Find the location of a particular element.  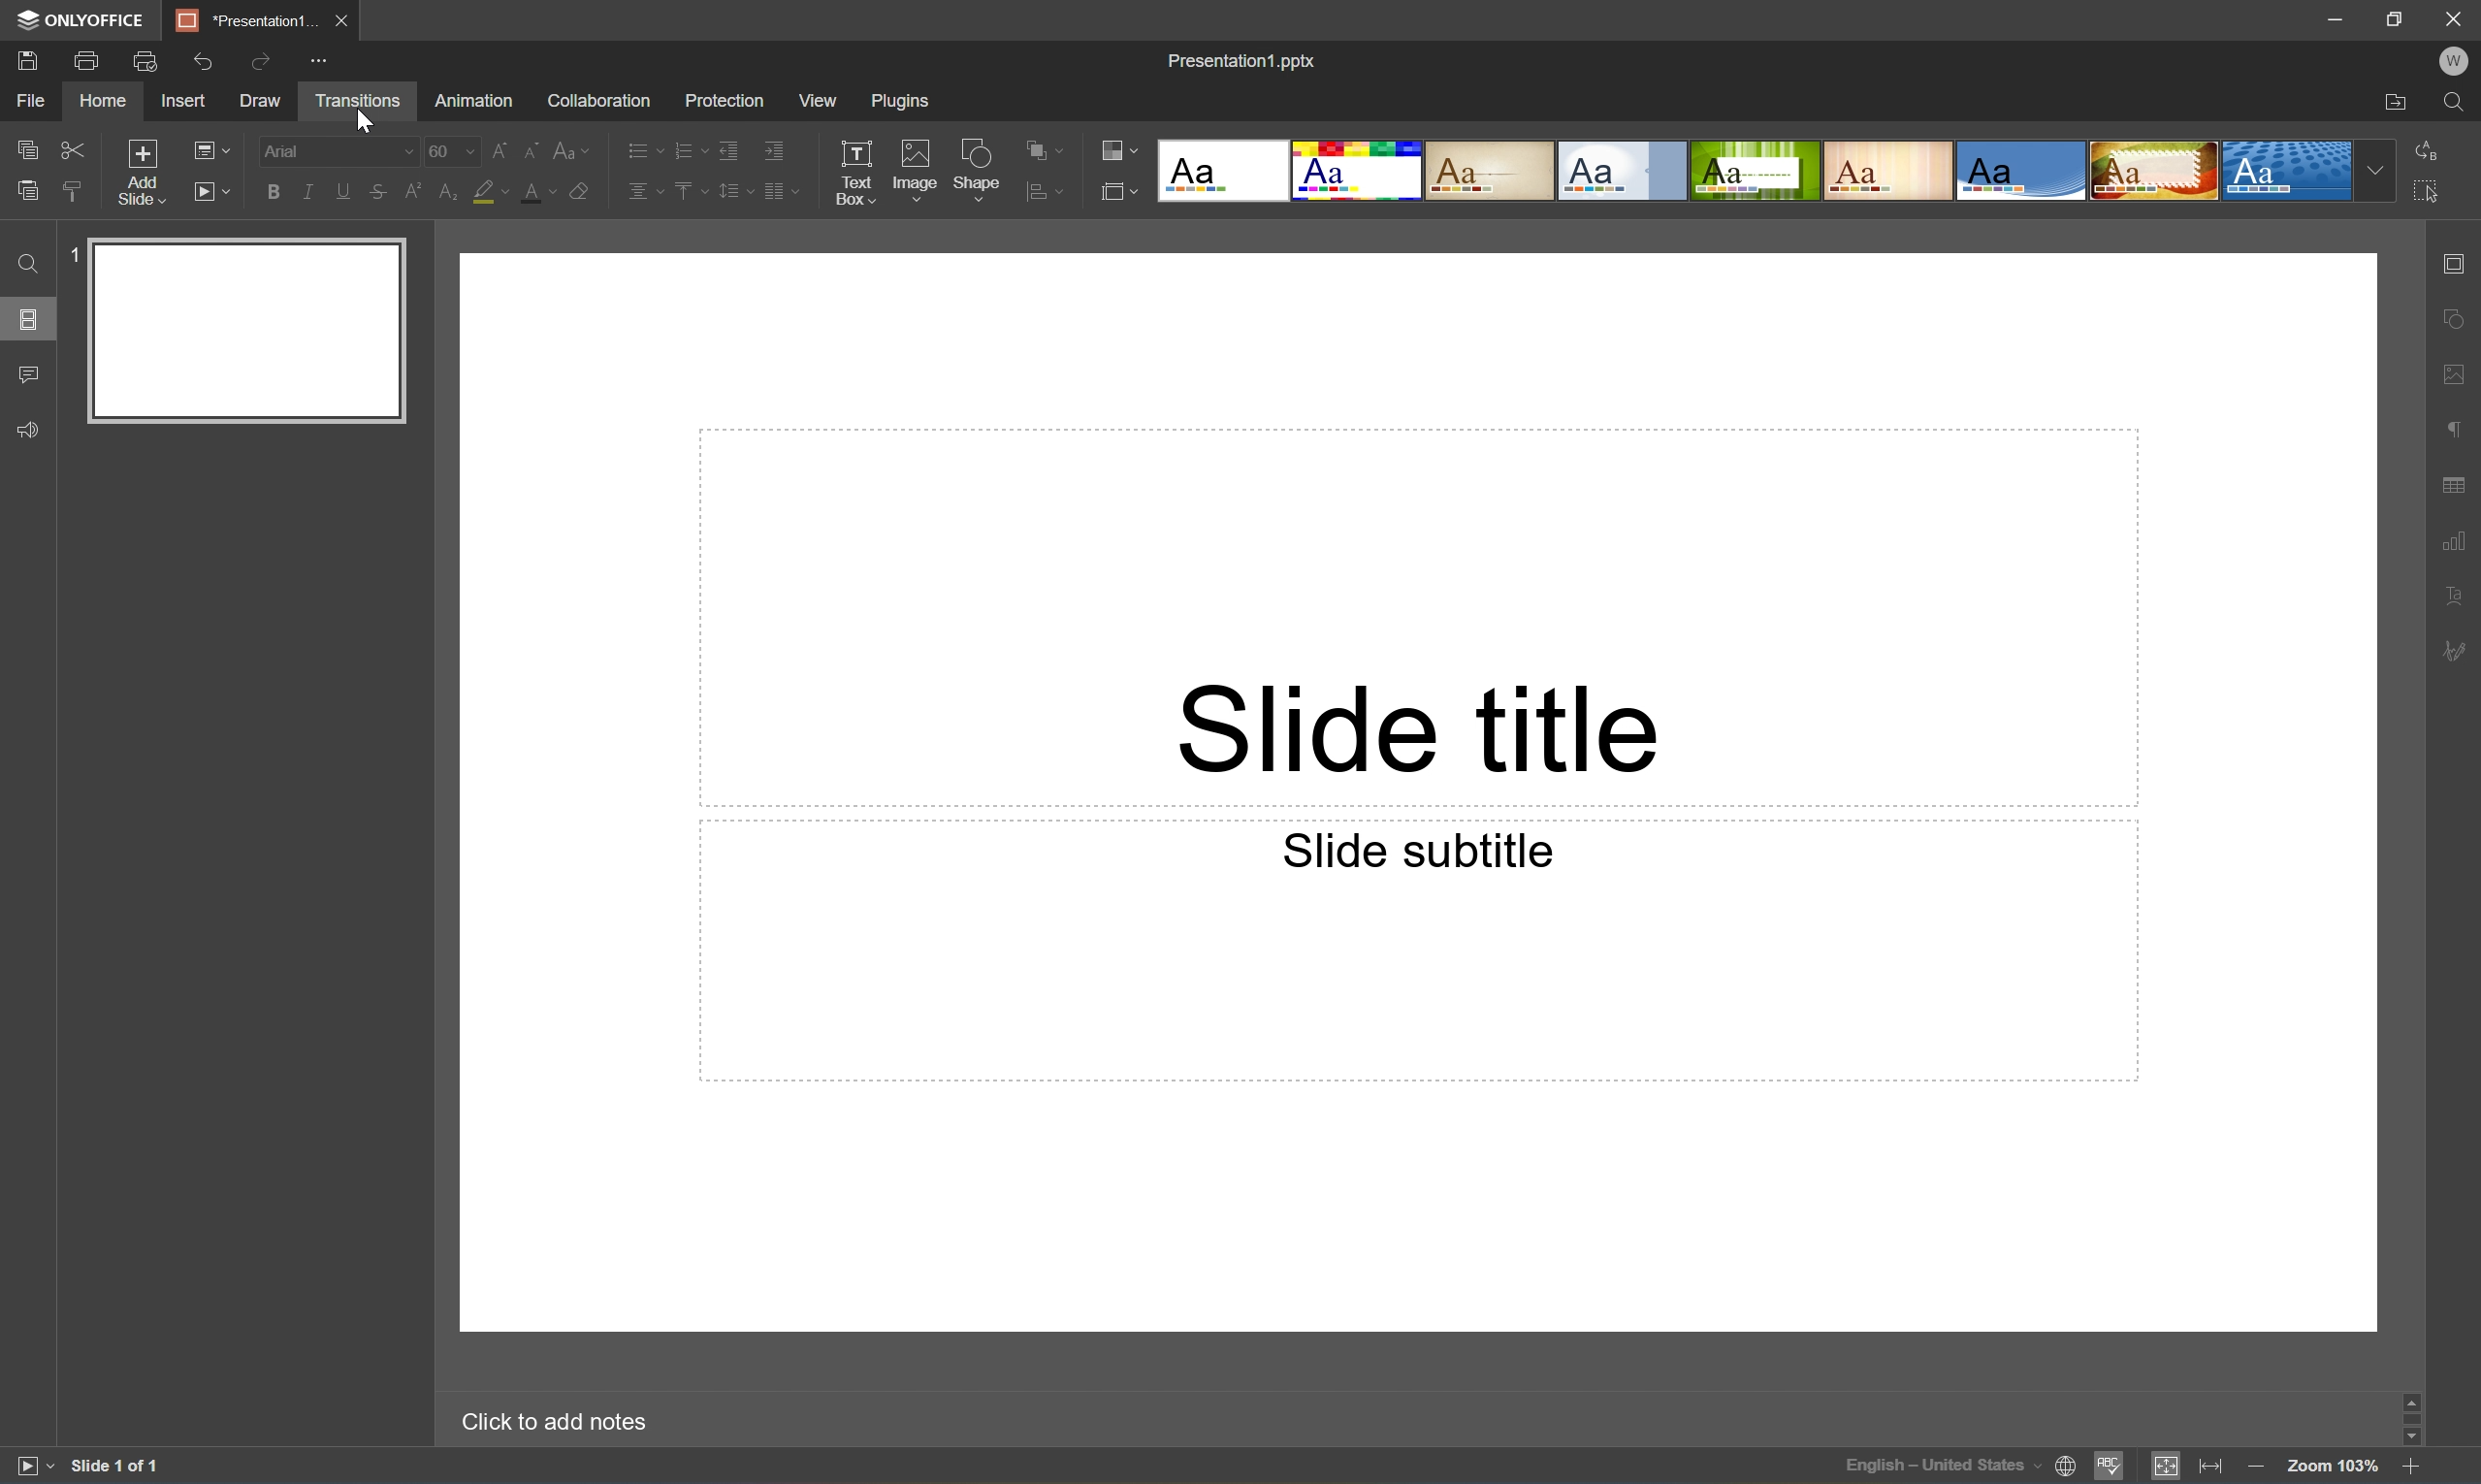

Decrease indent is located at coordinates (729, 151).